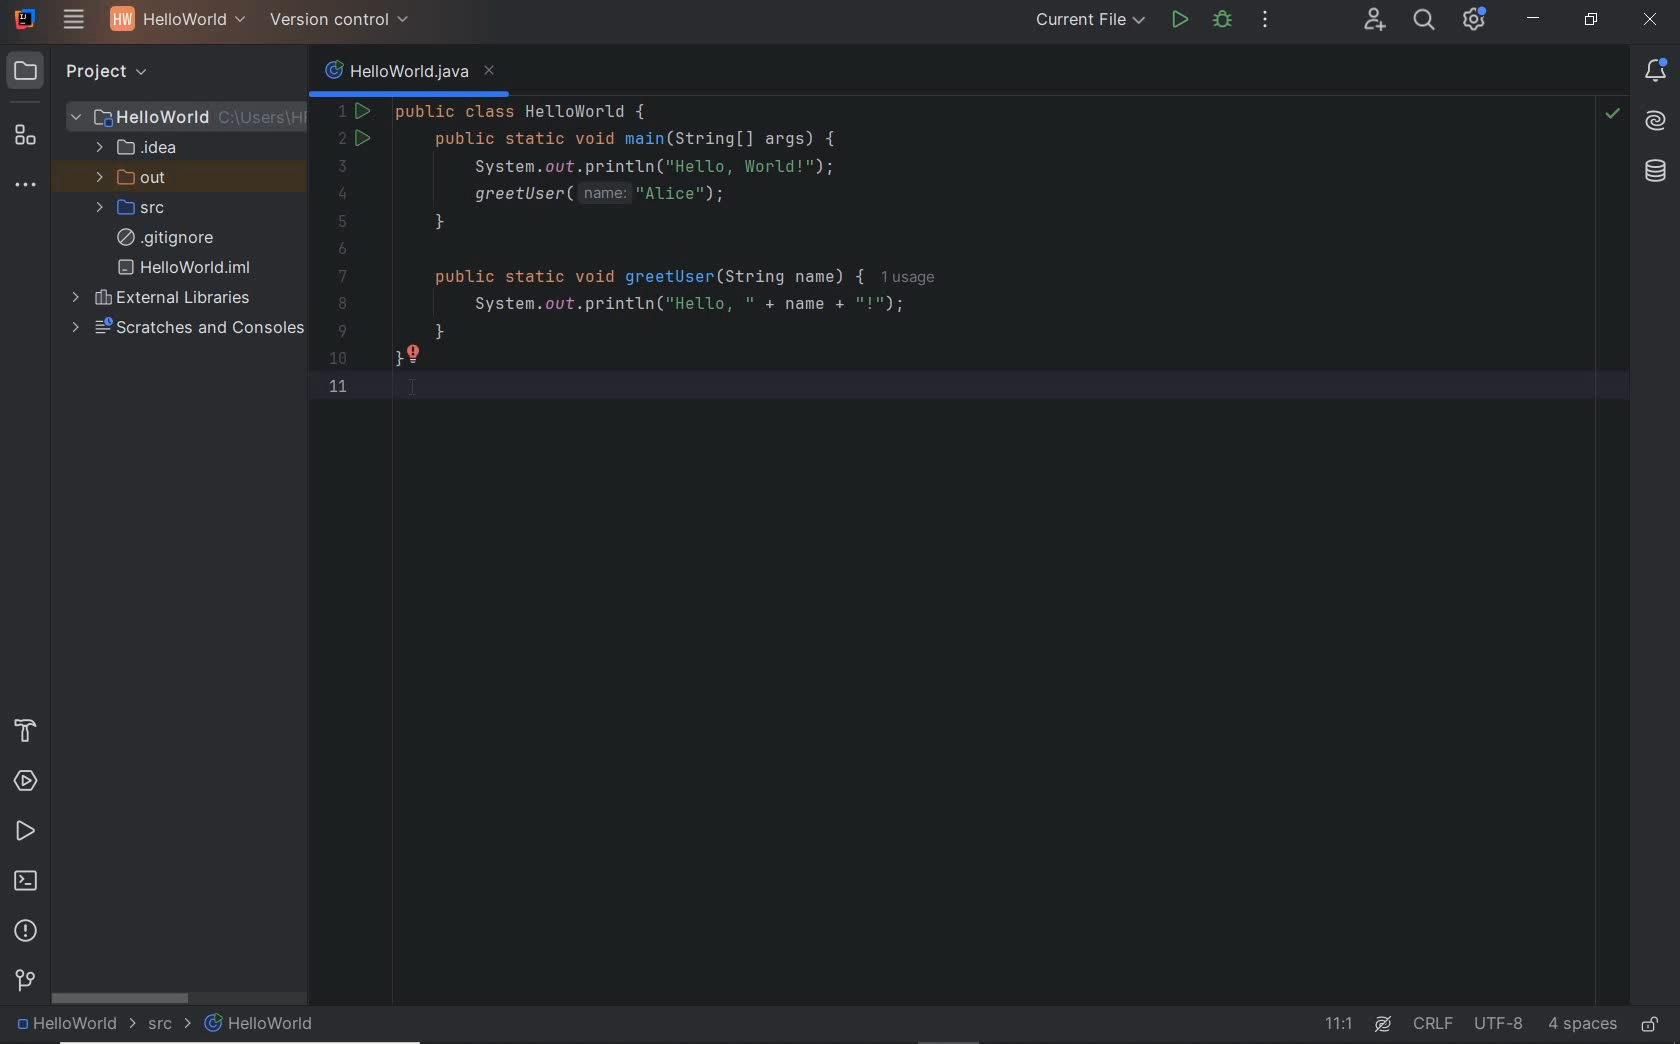  I want to click on This java code defines a HelloWorld class with a main method that prints "Hello,World!" and attempts to call a greetUser method with "Alice"., so click(916, 264).